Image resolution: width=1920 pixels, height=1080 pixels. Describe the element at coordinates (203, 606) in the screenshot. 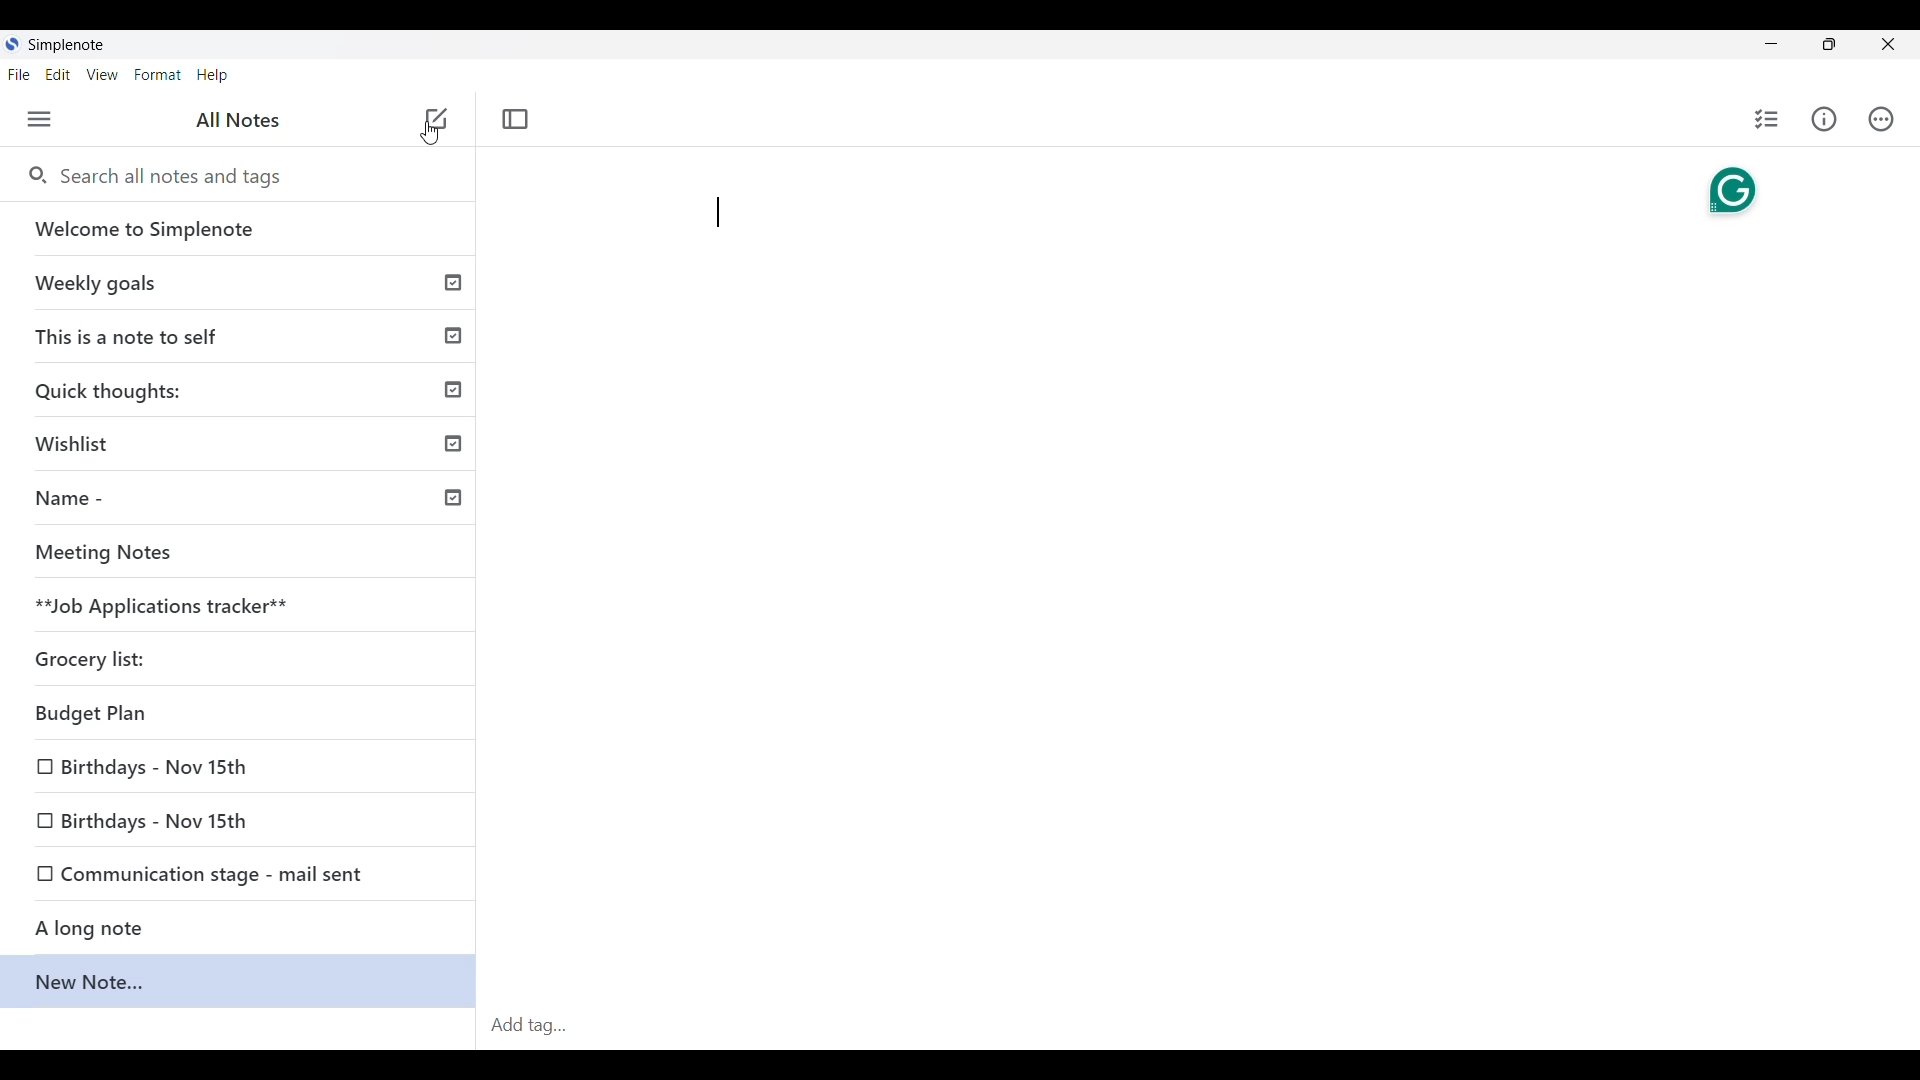

I see `**Job Applications tracker**` at that location.